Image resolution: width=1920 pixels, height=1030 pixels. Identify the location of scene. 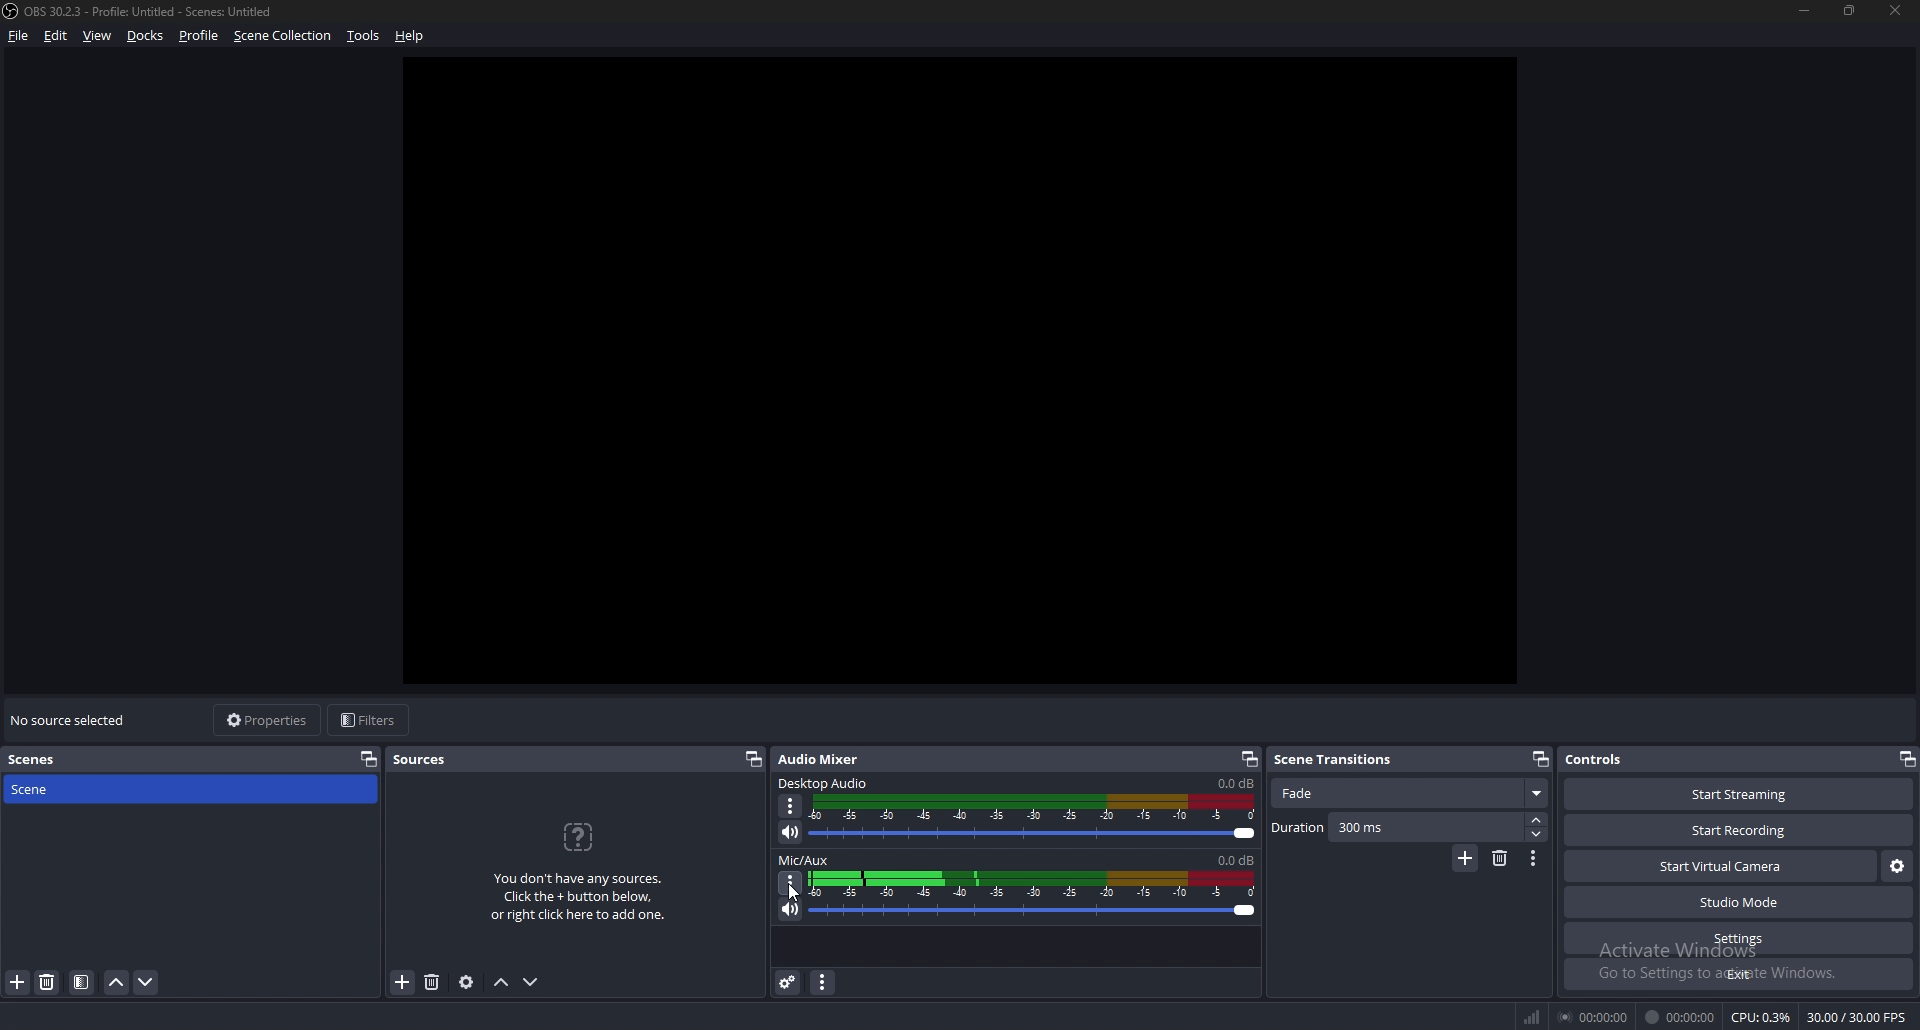
(1412, 792).